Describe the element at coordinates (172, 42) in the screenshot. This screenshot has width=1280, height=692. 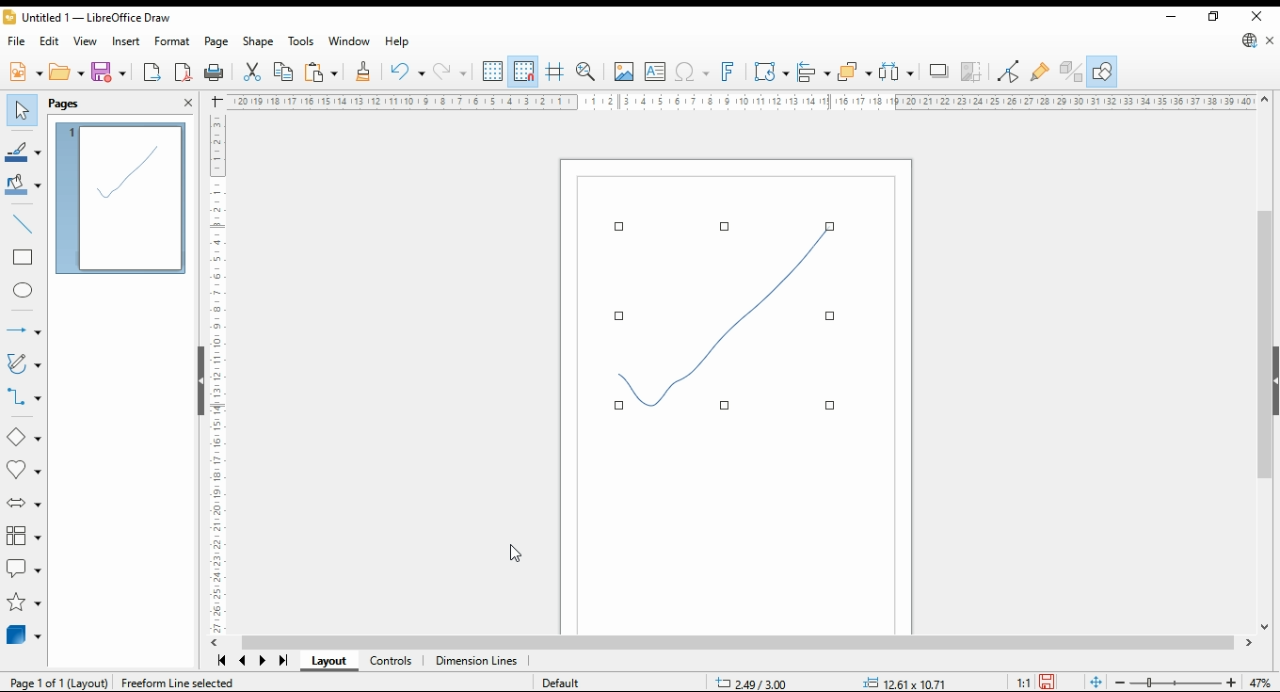
I see `format` at that location.